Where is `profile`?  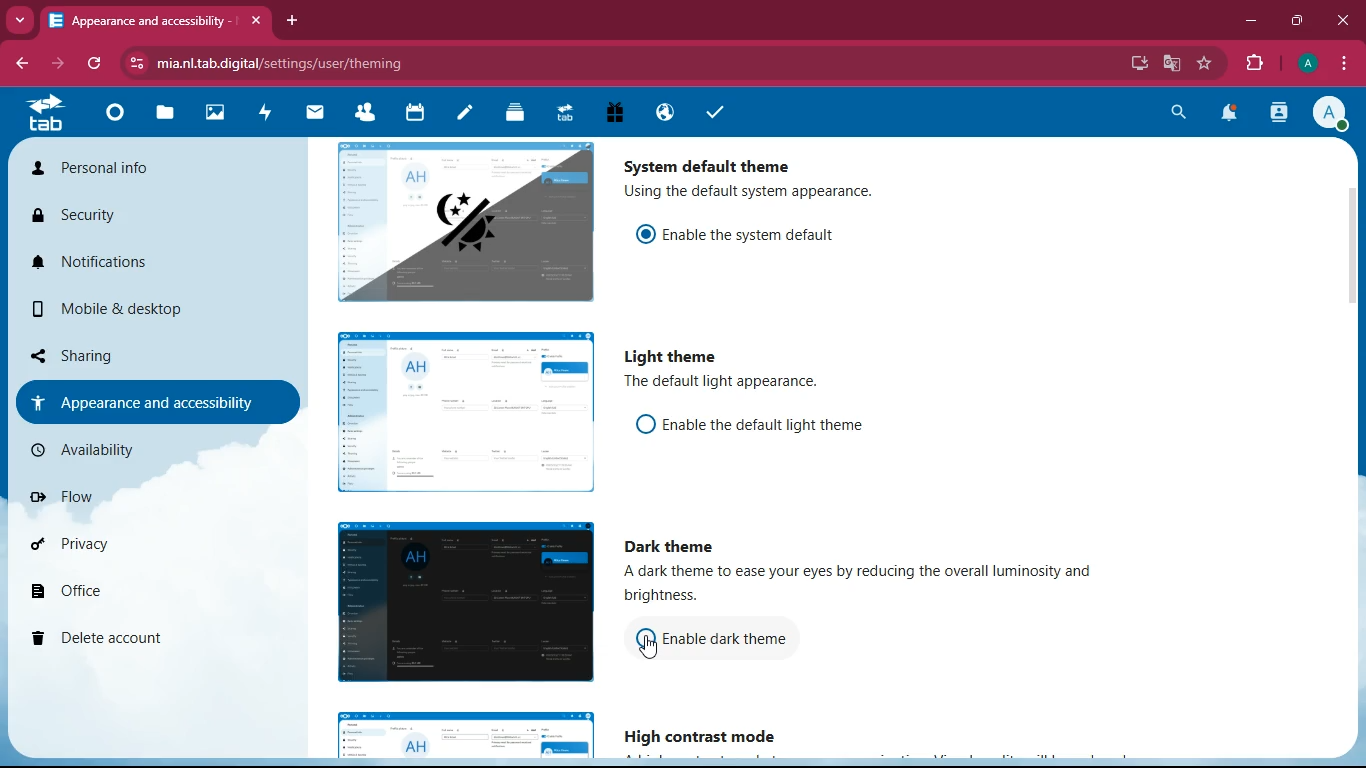 profile is located at coordinates (1309, 63).